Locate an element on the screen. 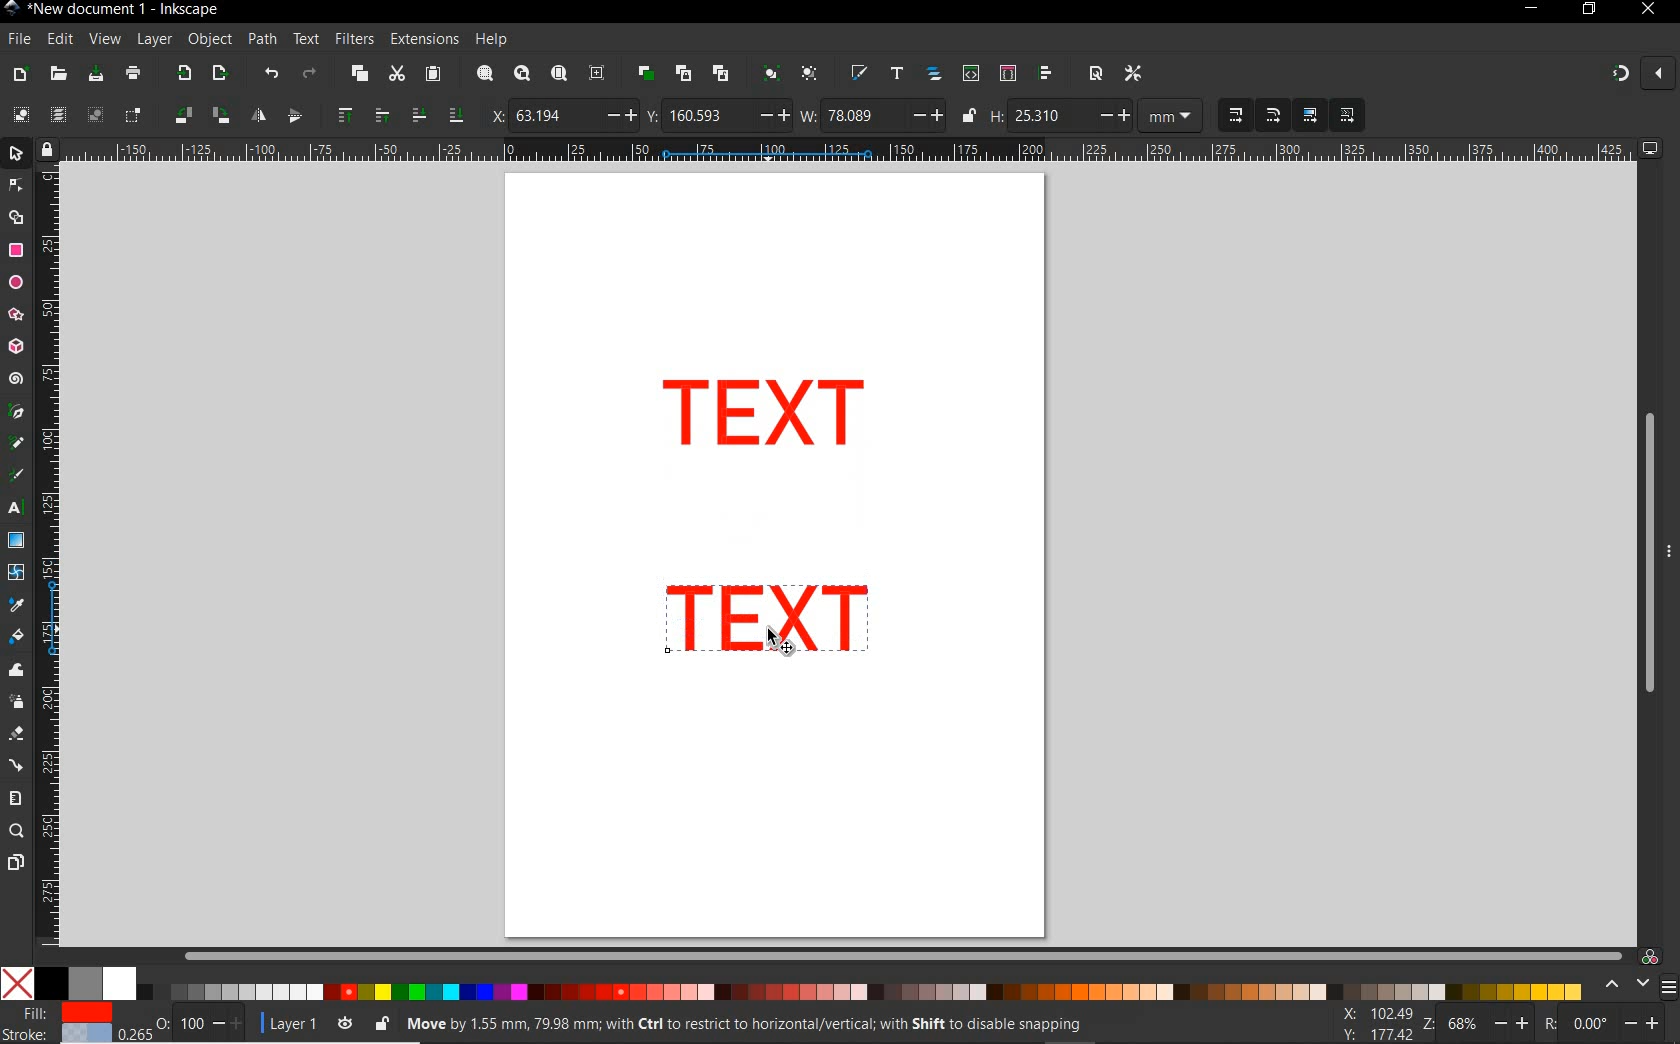 Image resolution: width=1680 pixels, height=1044 pixels. measure tool is located at coordinates (16, 798).